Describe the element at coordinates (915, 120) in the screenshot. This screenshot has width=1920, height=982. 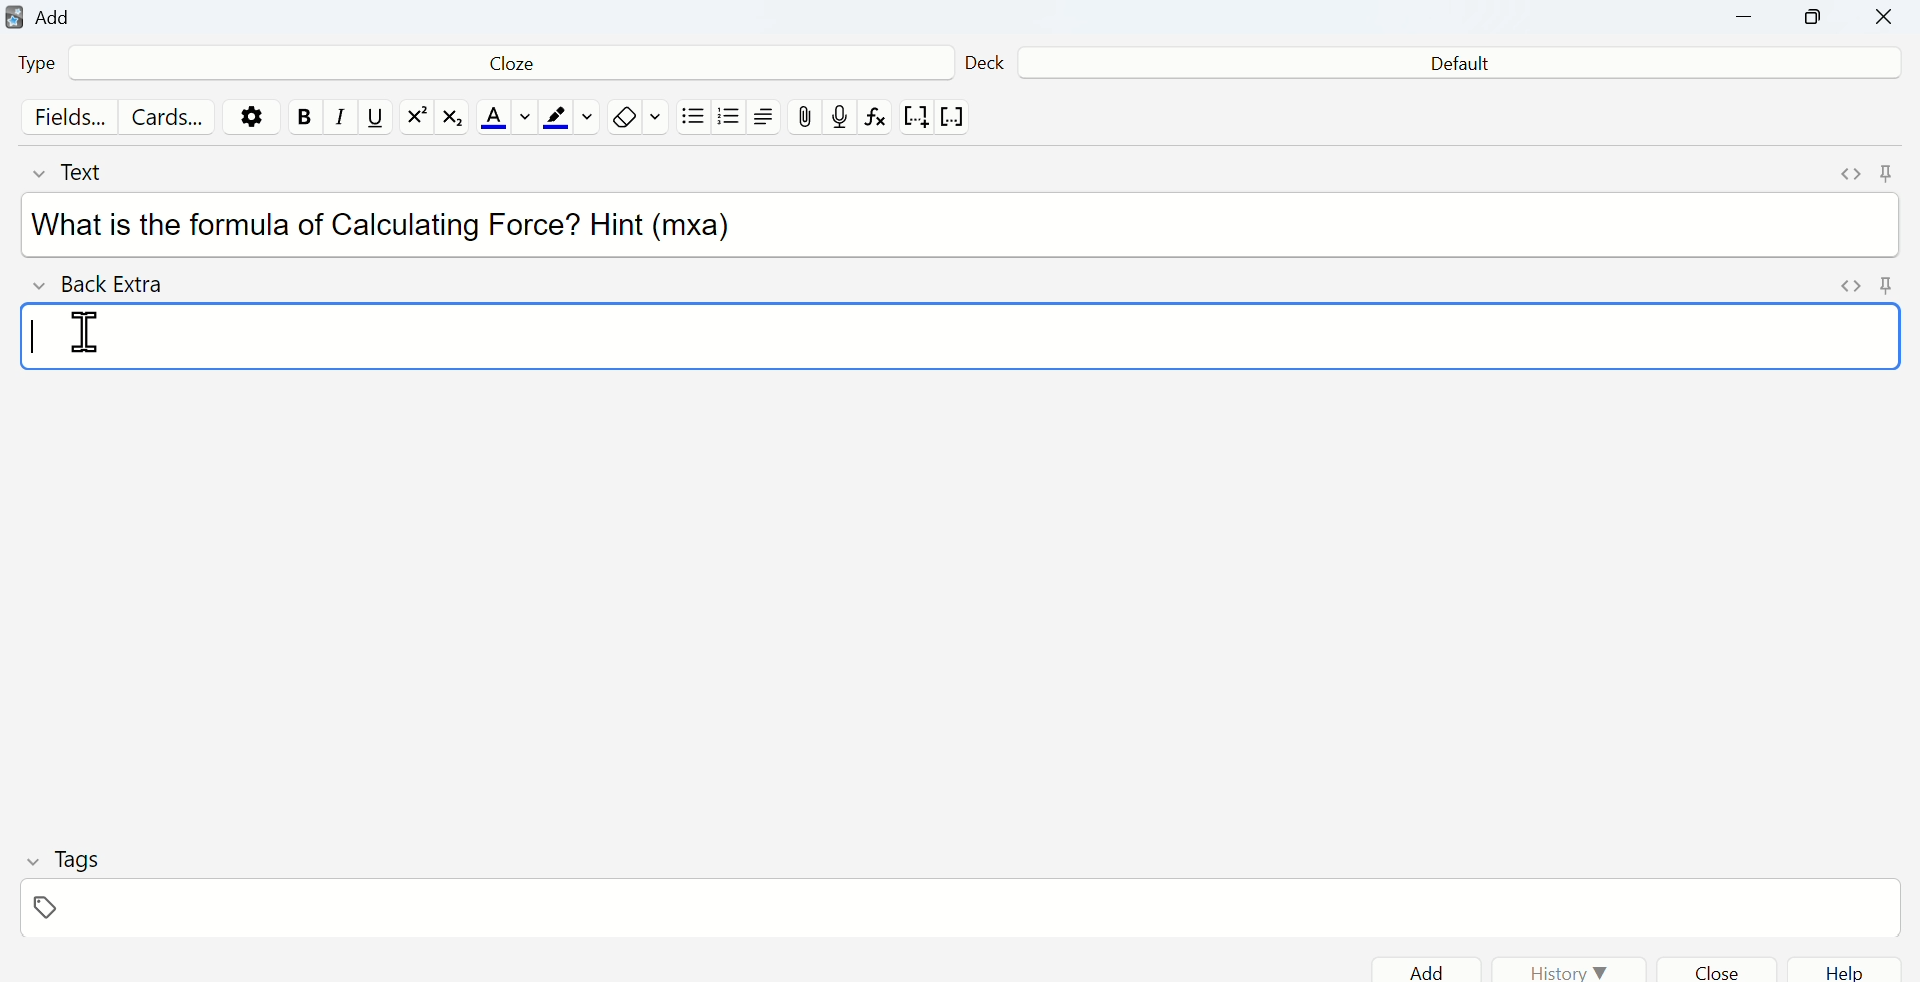
I see `notation` at that location.